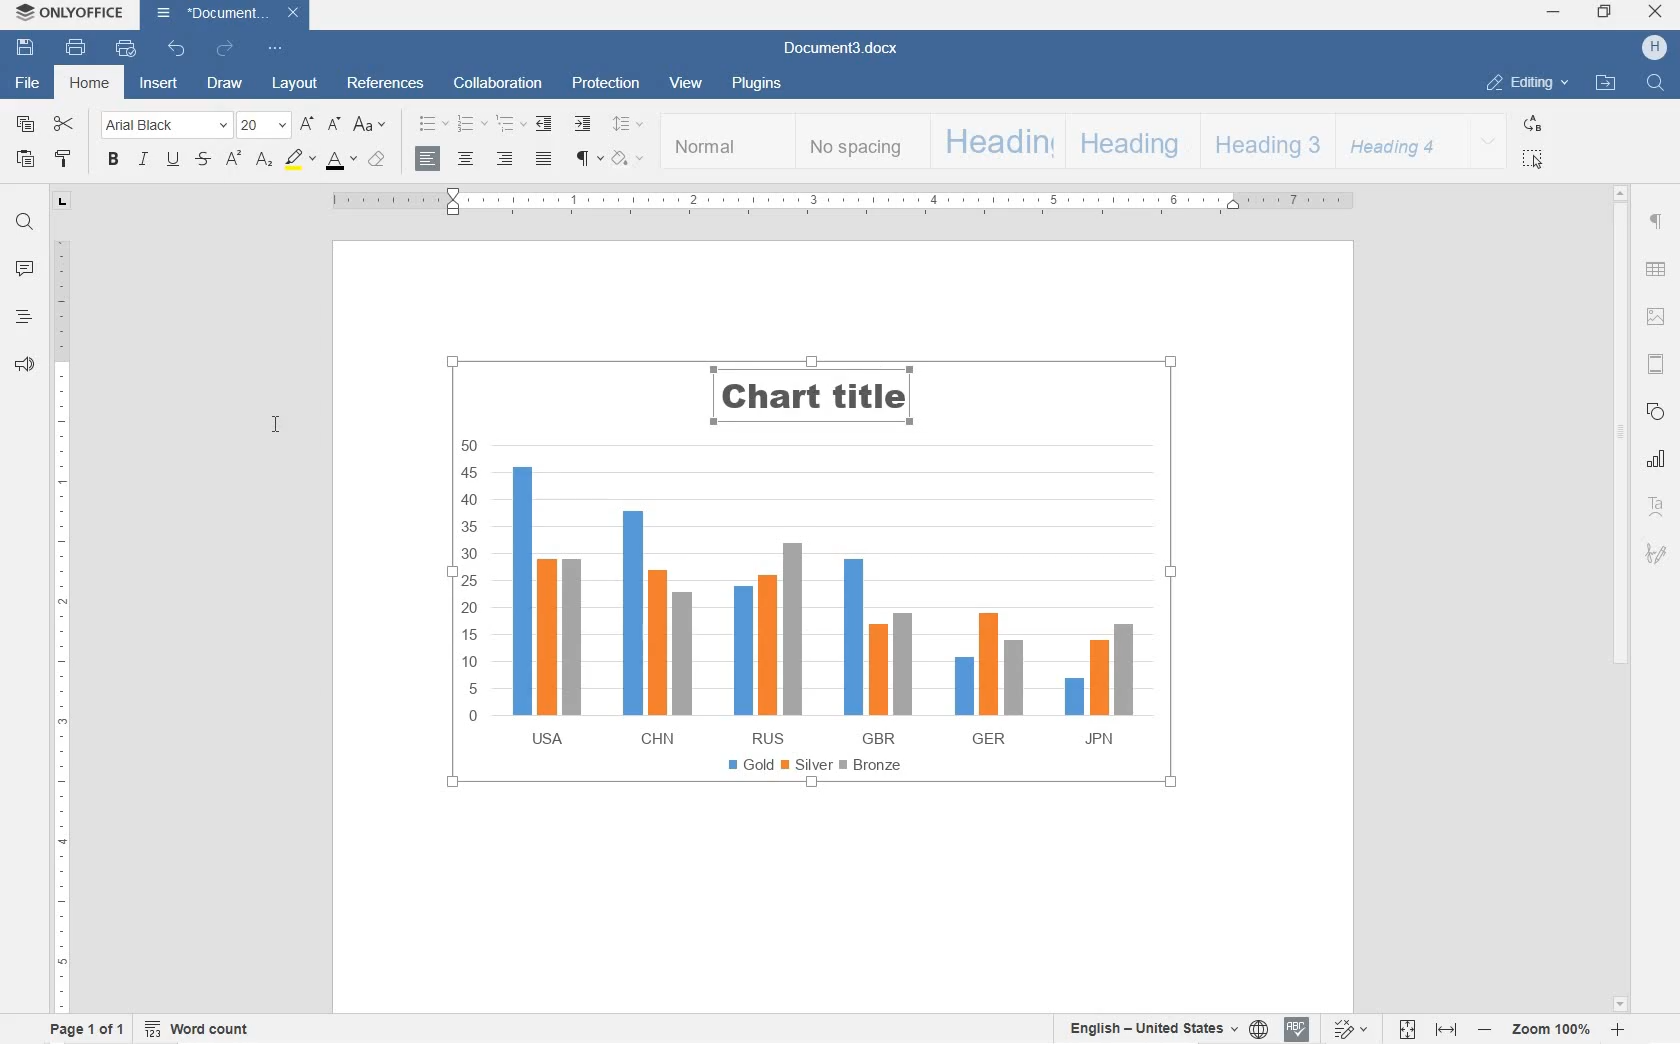  I want to click on CLOSE, so click(1658, 13).